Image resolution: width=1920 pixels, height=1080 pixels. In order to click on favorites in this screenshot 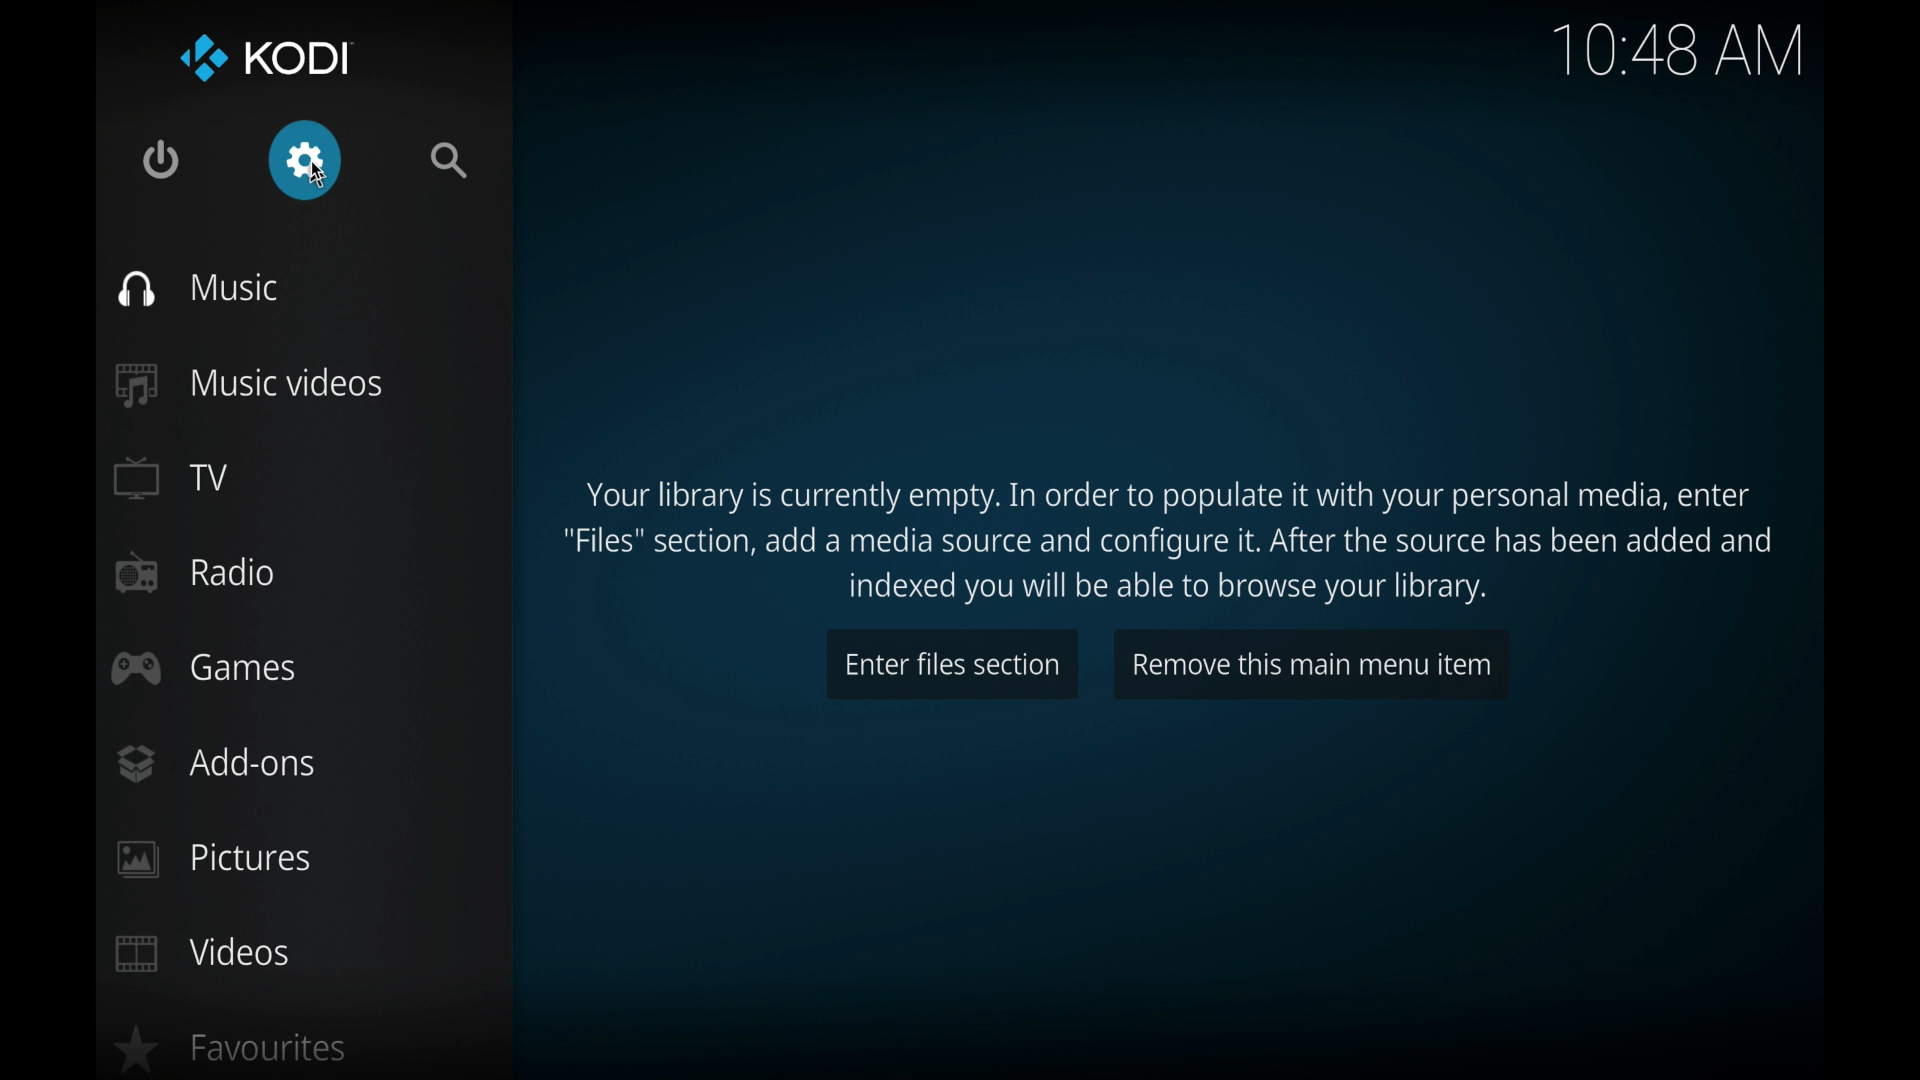, I will do `click(232, 1049)`.